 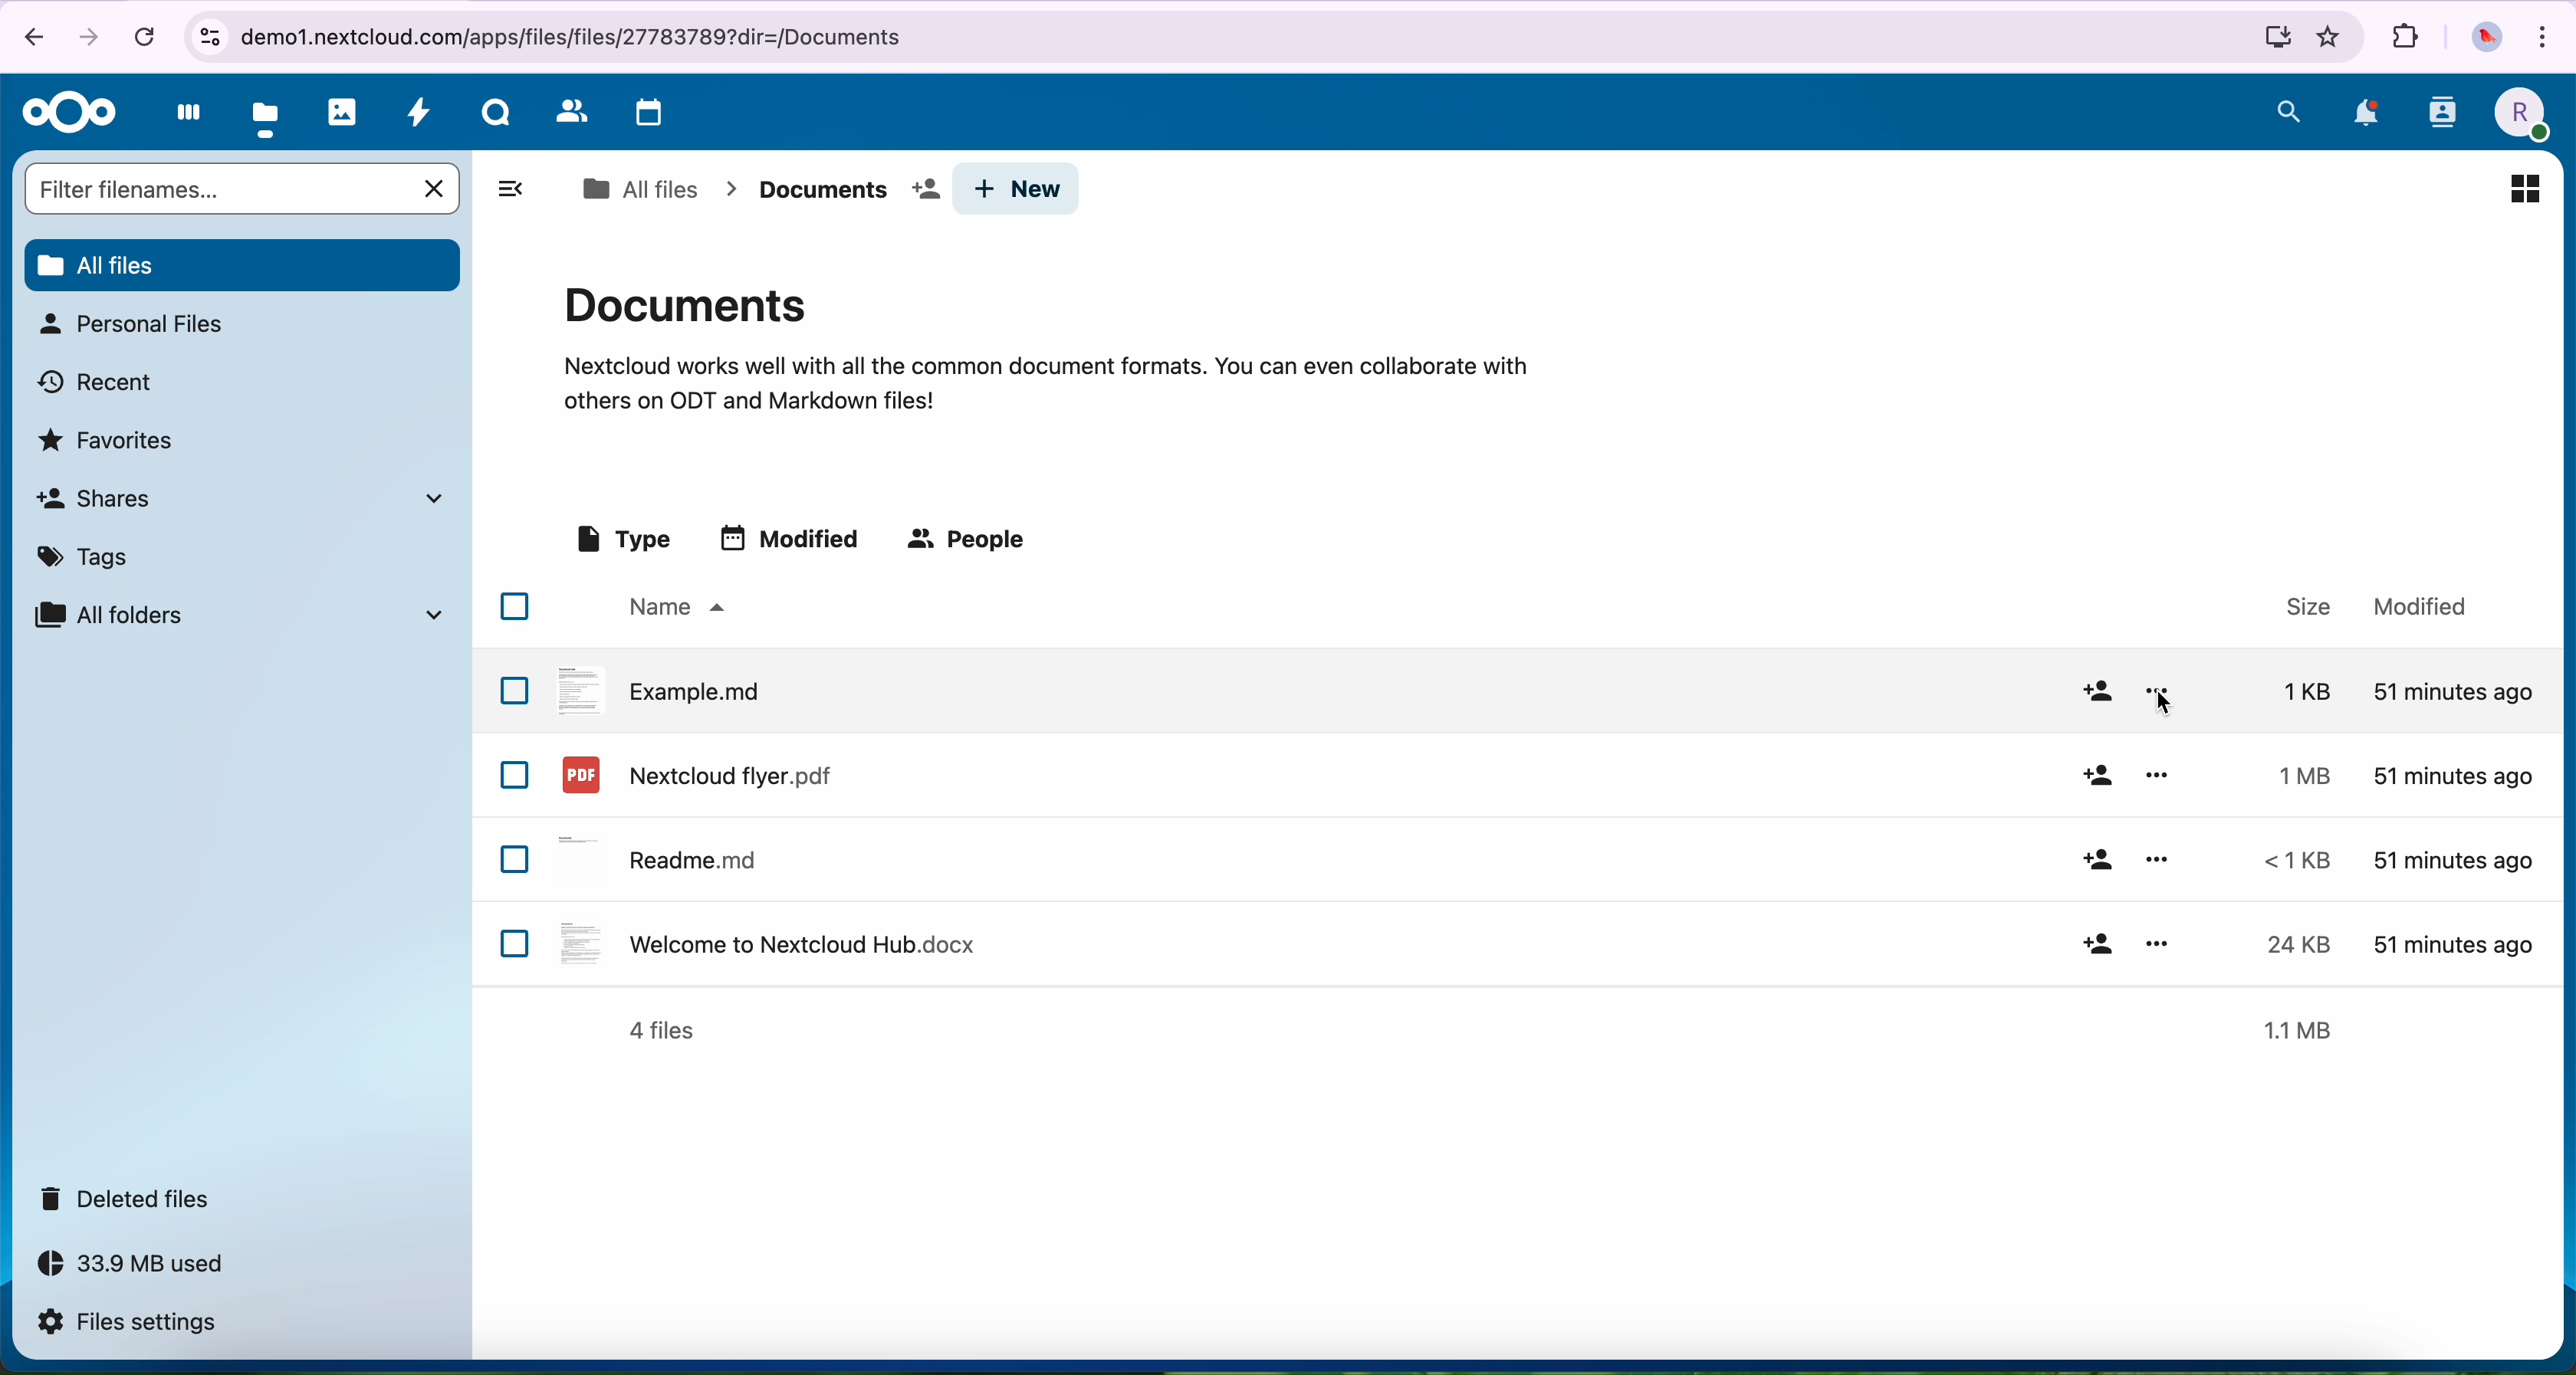 What do you see at coordinates (494, 117) in the screenshot?
I see `talk` at bounding box center [494, 117].